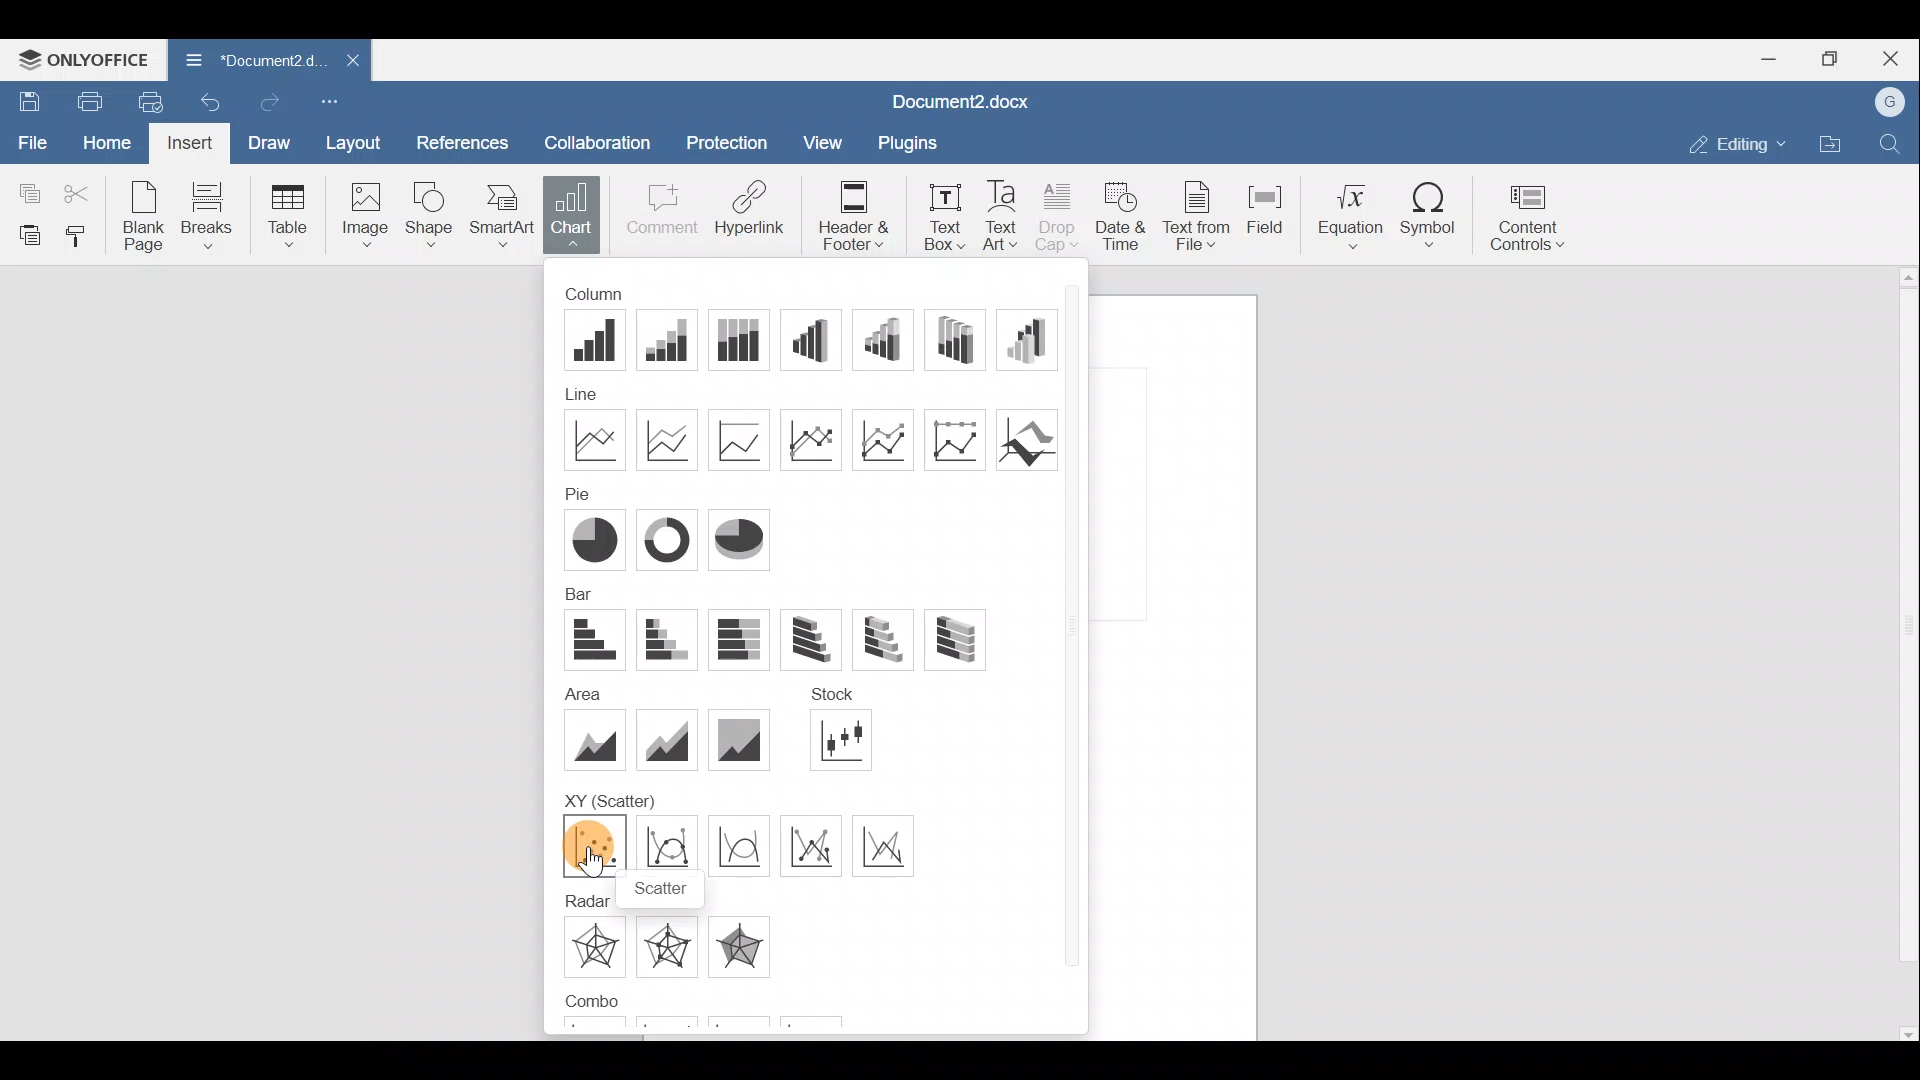 The width and height of the screenshot is (1920, 1080). Describe the element at coordinates (290, 214) in the screenshot. I see `Table` at that location.